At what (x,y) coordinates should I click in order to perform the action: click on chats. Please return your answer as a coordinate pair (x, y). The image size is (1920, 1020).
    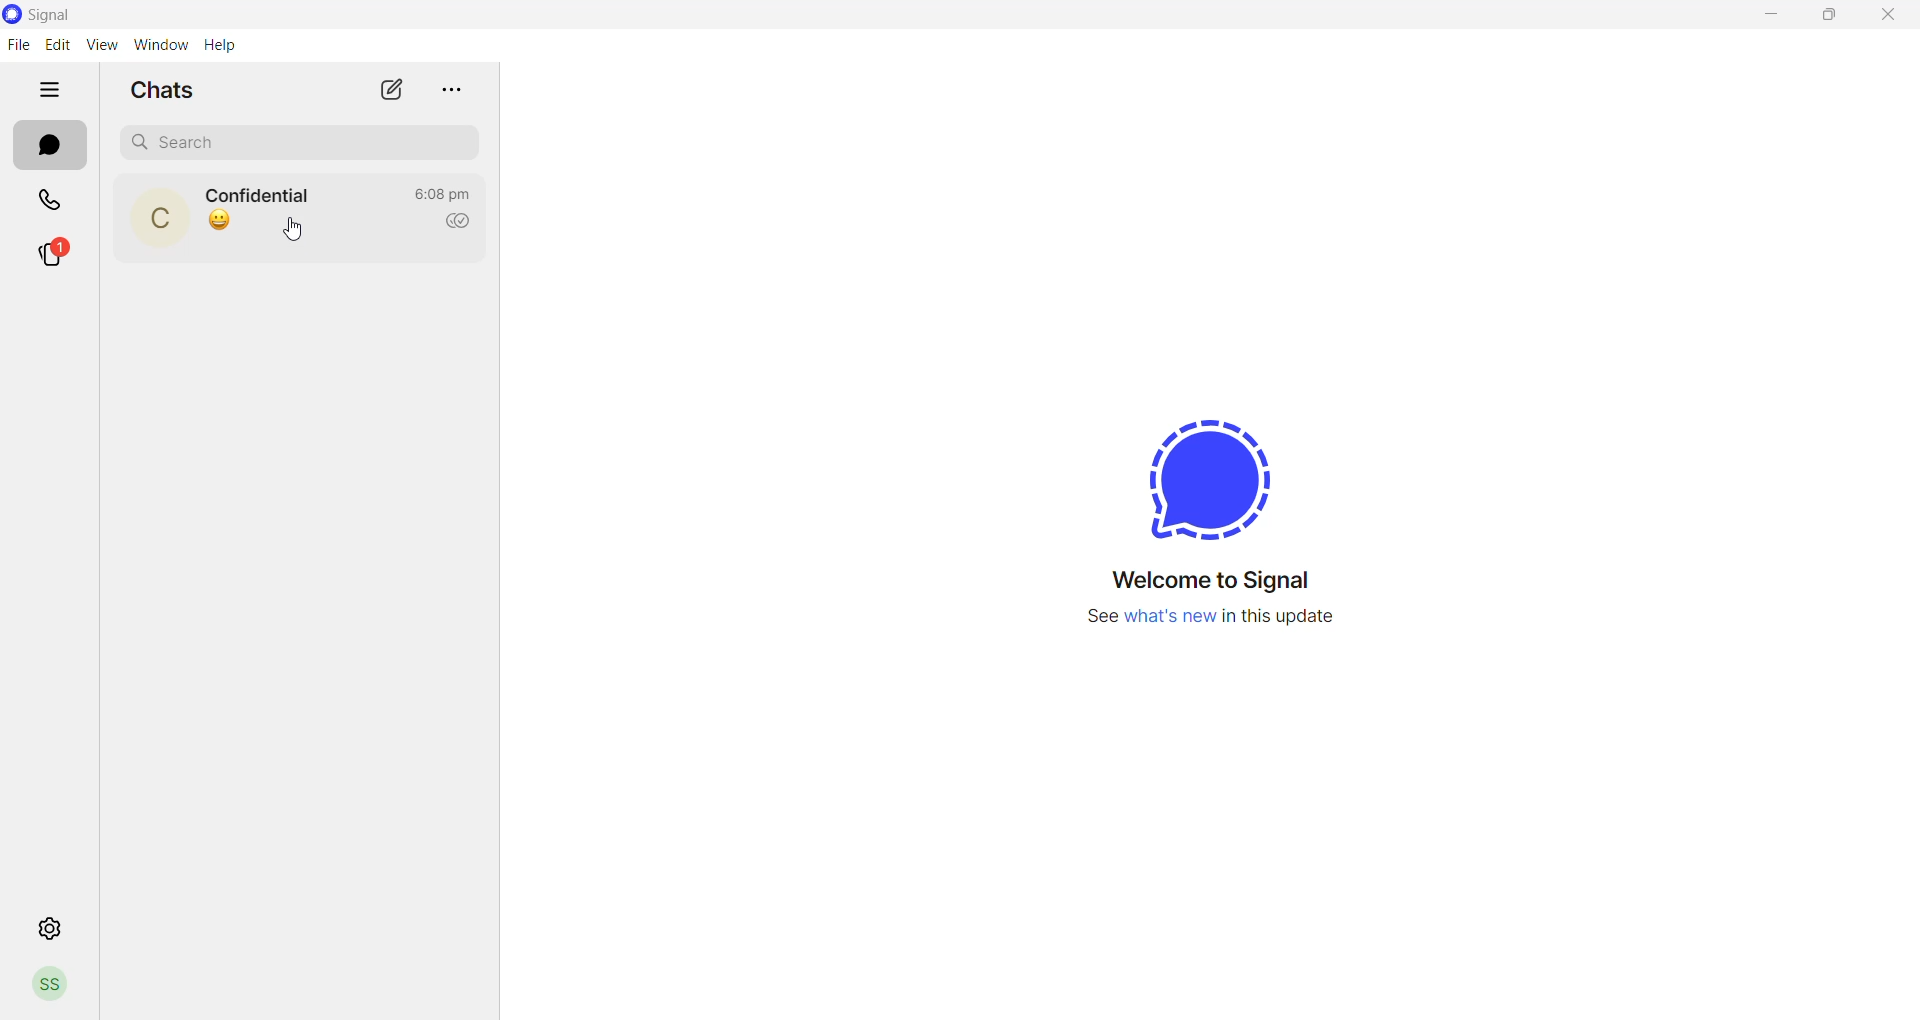
    Looking at the image, I should click on (49, 145).